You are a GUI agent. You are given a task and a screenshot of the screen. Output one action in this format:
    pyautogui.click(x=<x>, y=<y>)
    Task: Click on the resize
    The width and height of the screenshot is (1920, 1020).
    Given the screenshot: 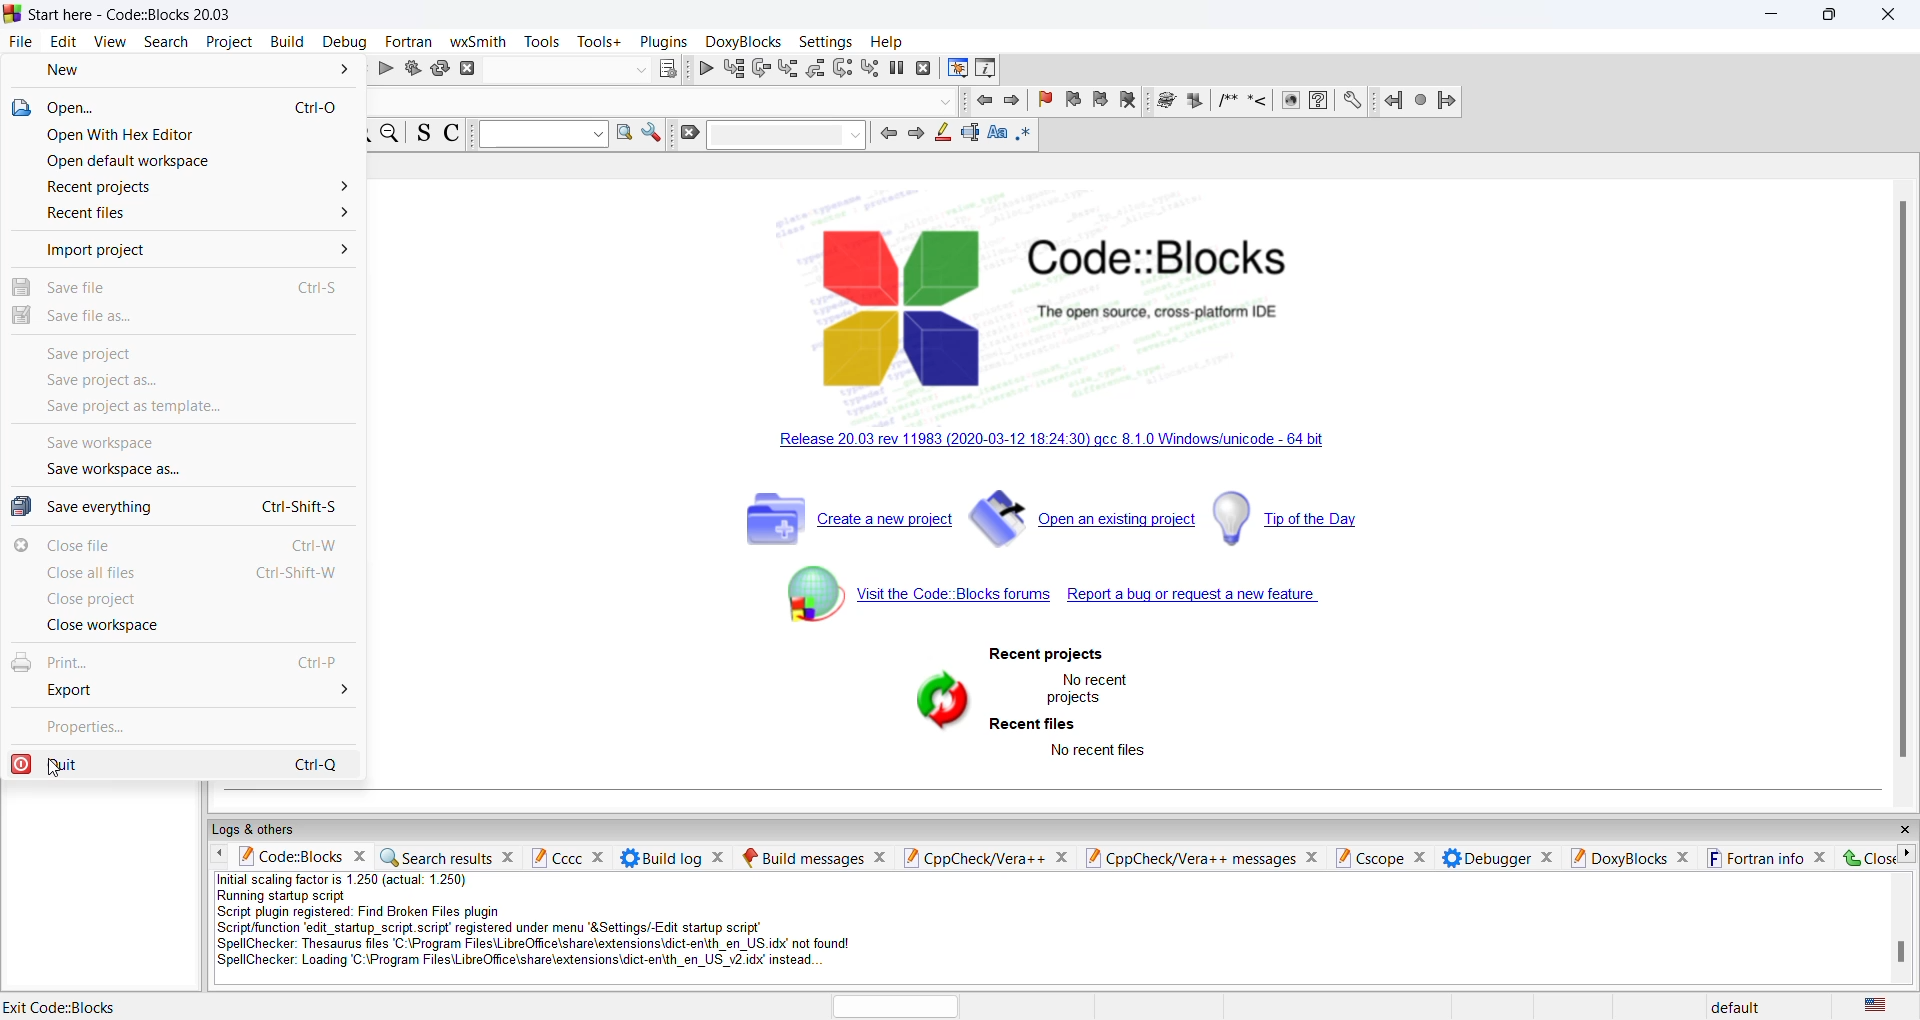 What is the action you would take?
    pyautogui.click(x=1832, y=15)
    